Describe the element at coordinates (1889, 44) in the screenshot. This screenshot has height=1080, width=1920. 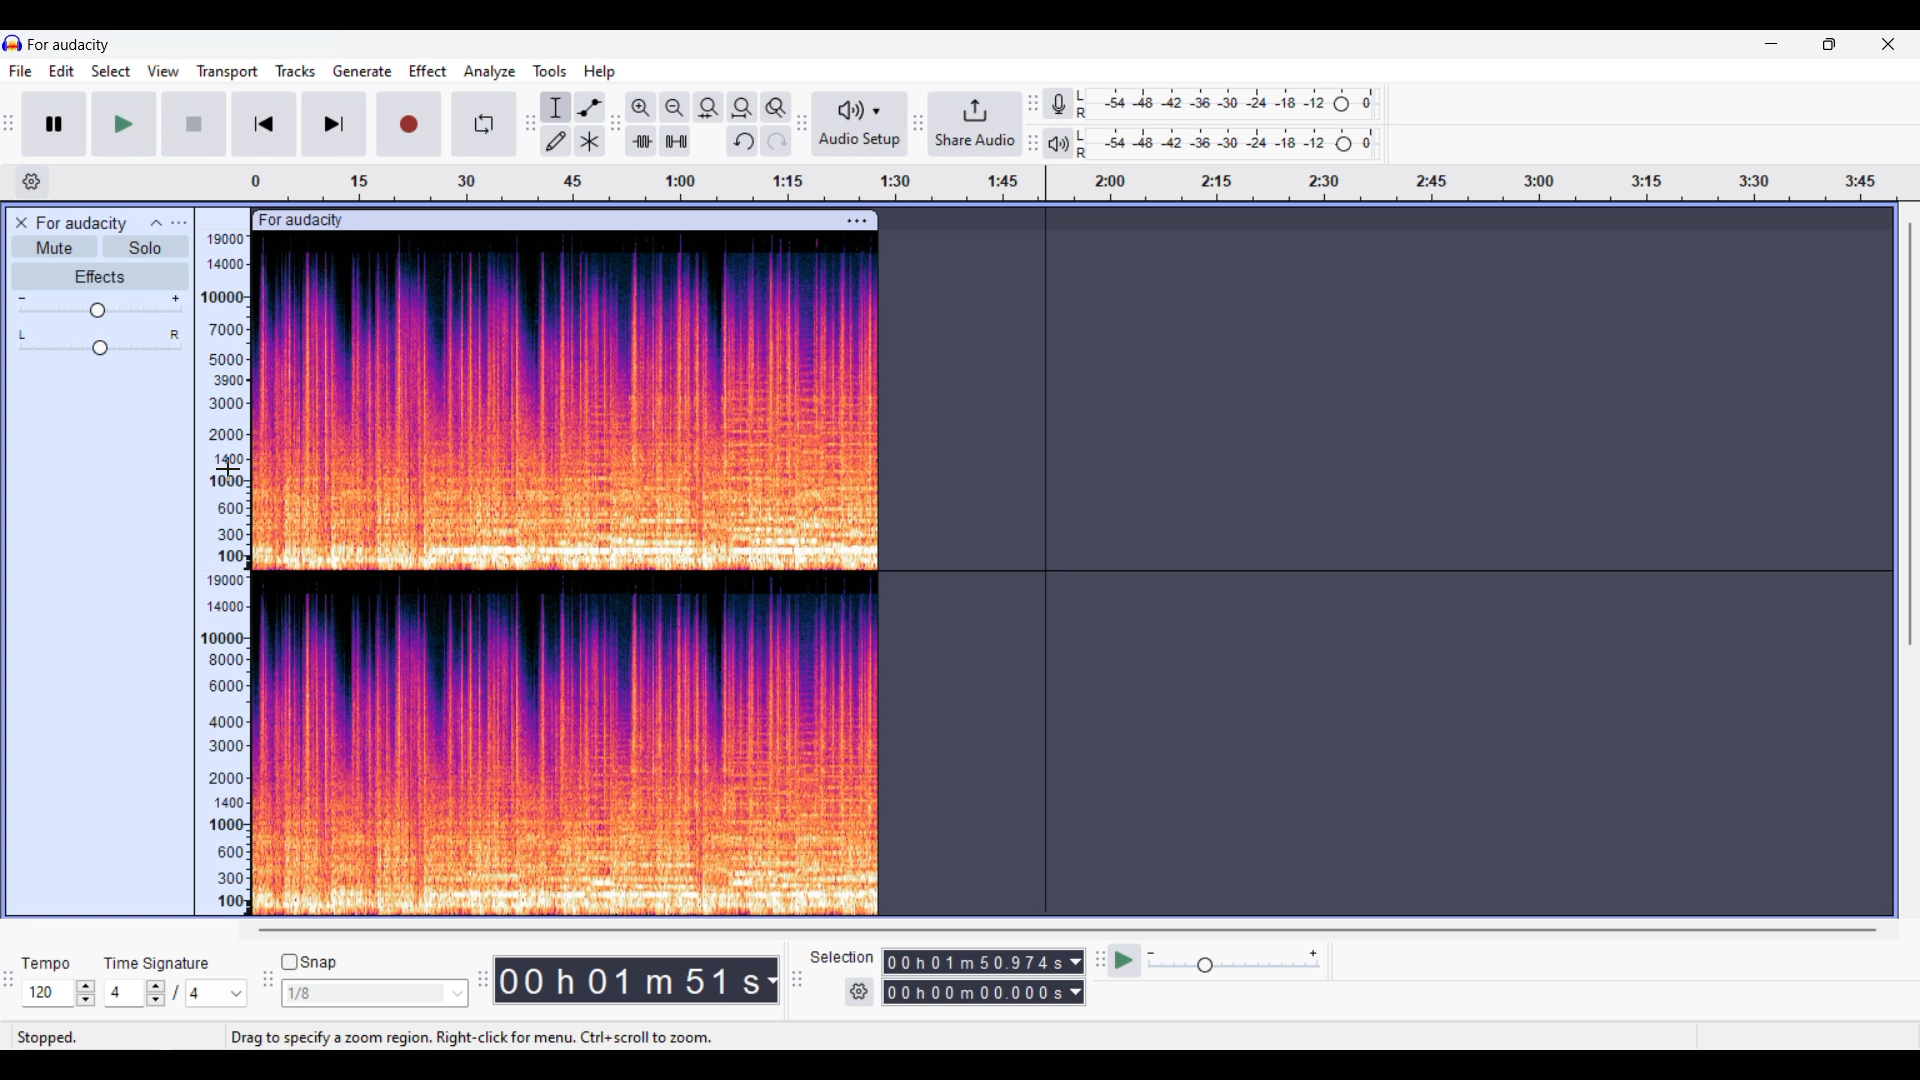
I see `Close interface` at that location.